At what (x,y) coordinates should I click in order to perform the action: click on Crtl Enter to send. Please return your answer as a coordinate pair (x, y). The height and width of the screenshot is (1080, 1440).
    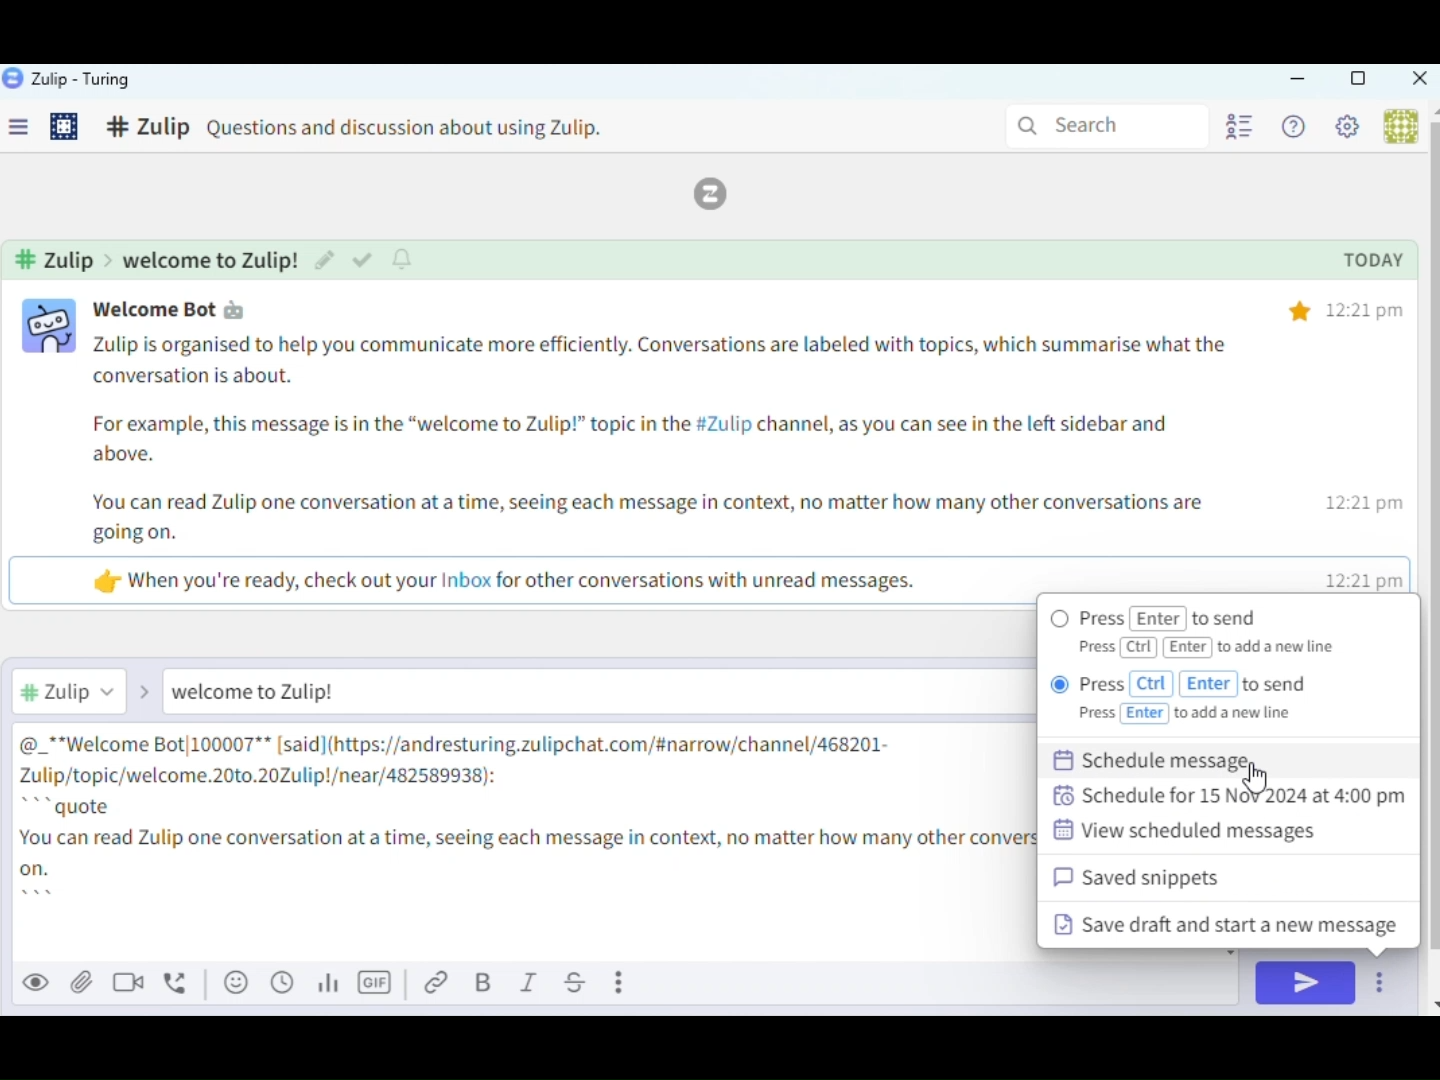
    Looking at the image, I should click on (1223, 701).